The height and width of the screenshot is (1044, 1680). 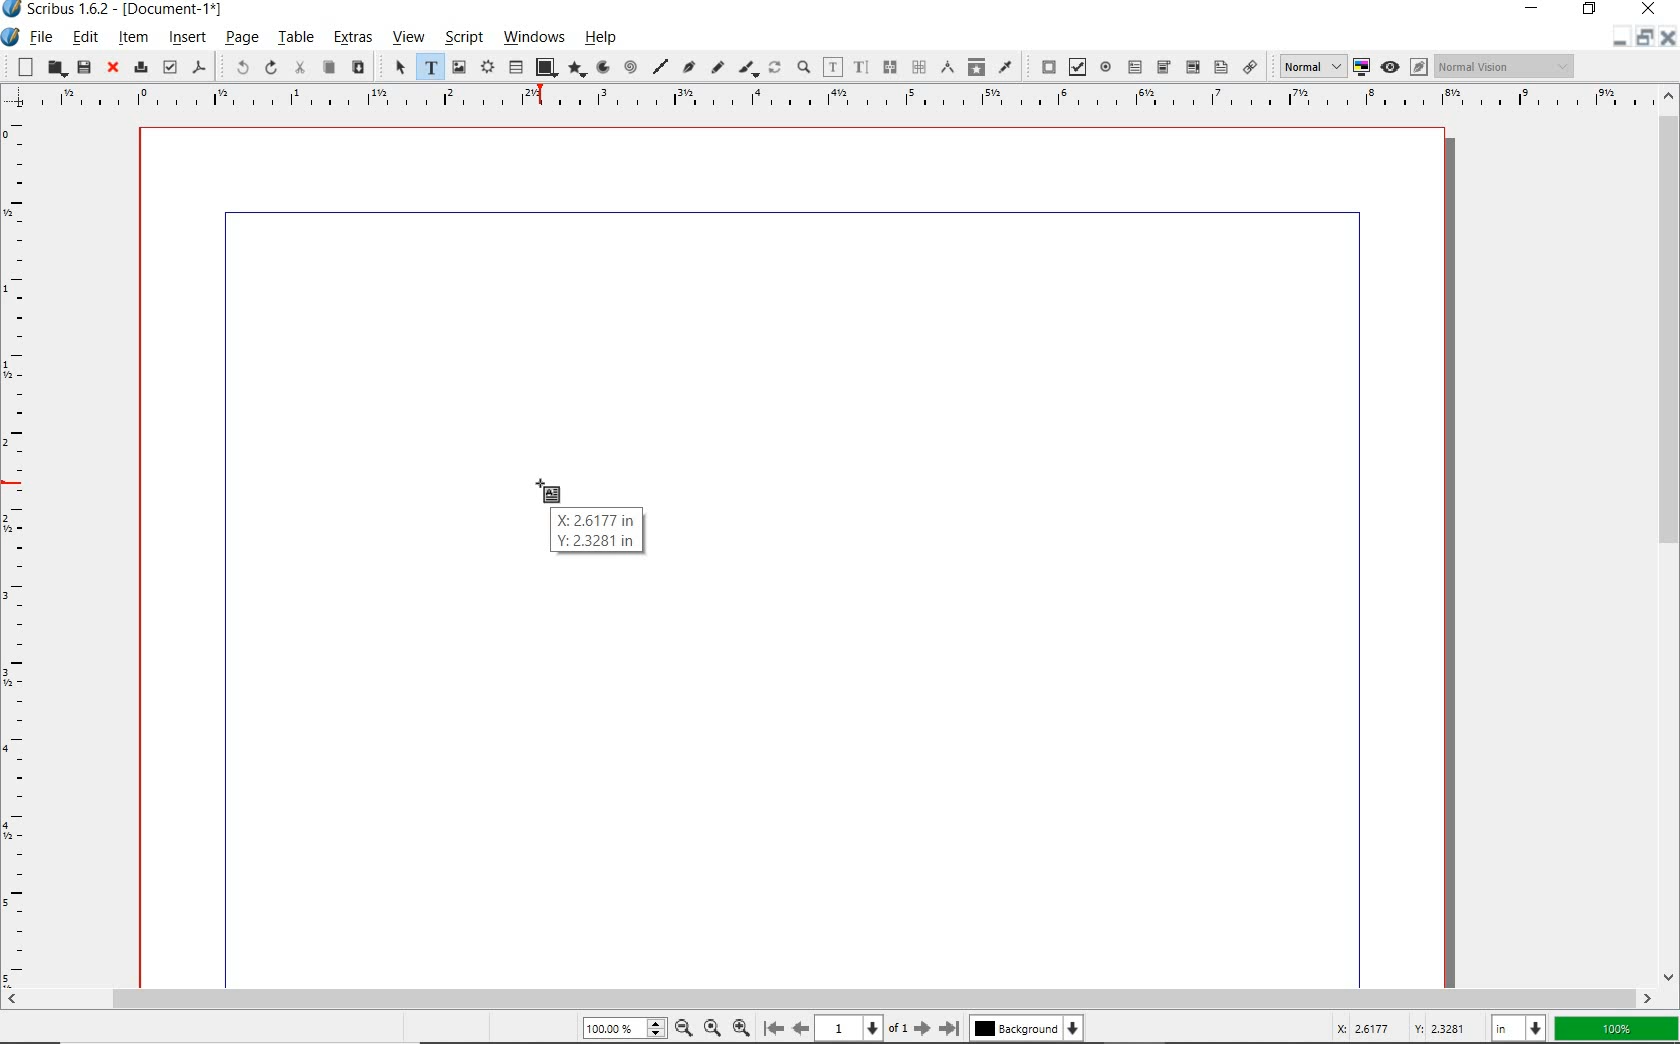 What do you see at coordinates (1220, 67) in the screenshot?
I see `pdf list box` at bounding box center [1220, 67].